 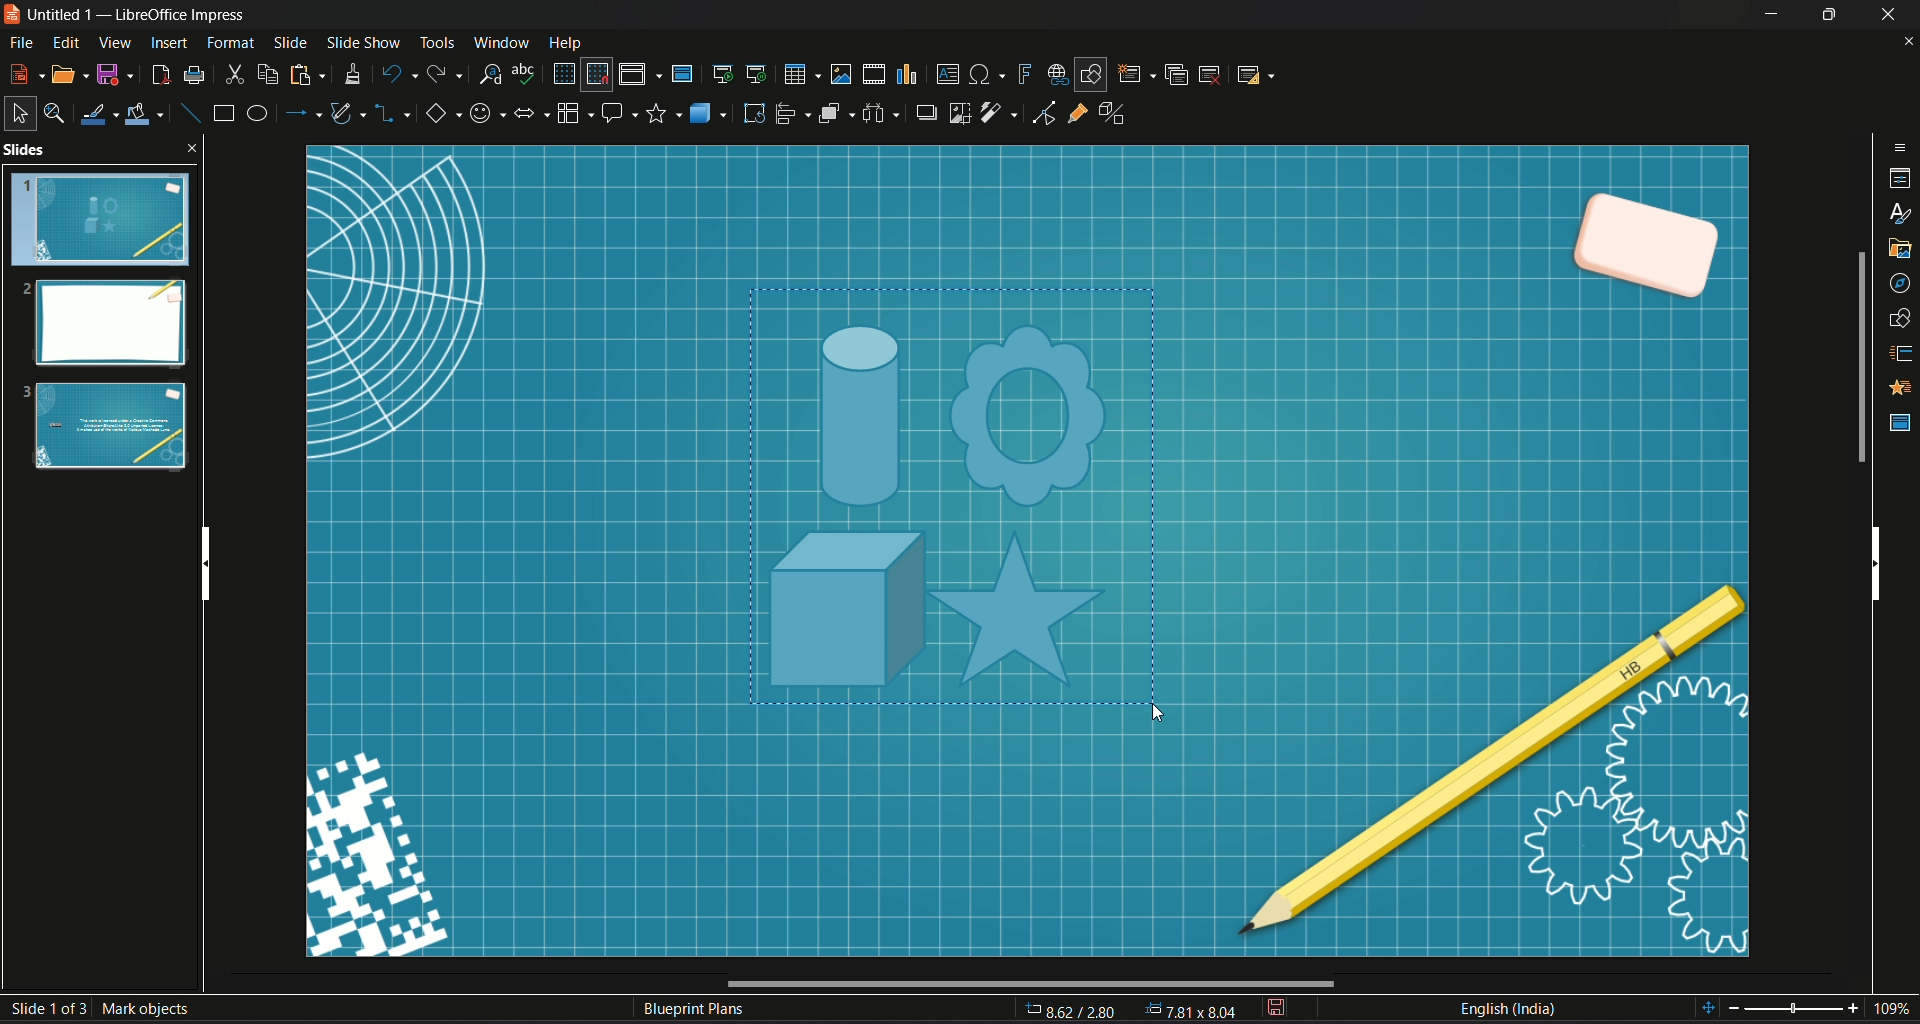 I want to click on File, so click(x=21, y=45).